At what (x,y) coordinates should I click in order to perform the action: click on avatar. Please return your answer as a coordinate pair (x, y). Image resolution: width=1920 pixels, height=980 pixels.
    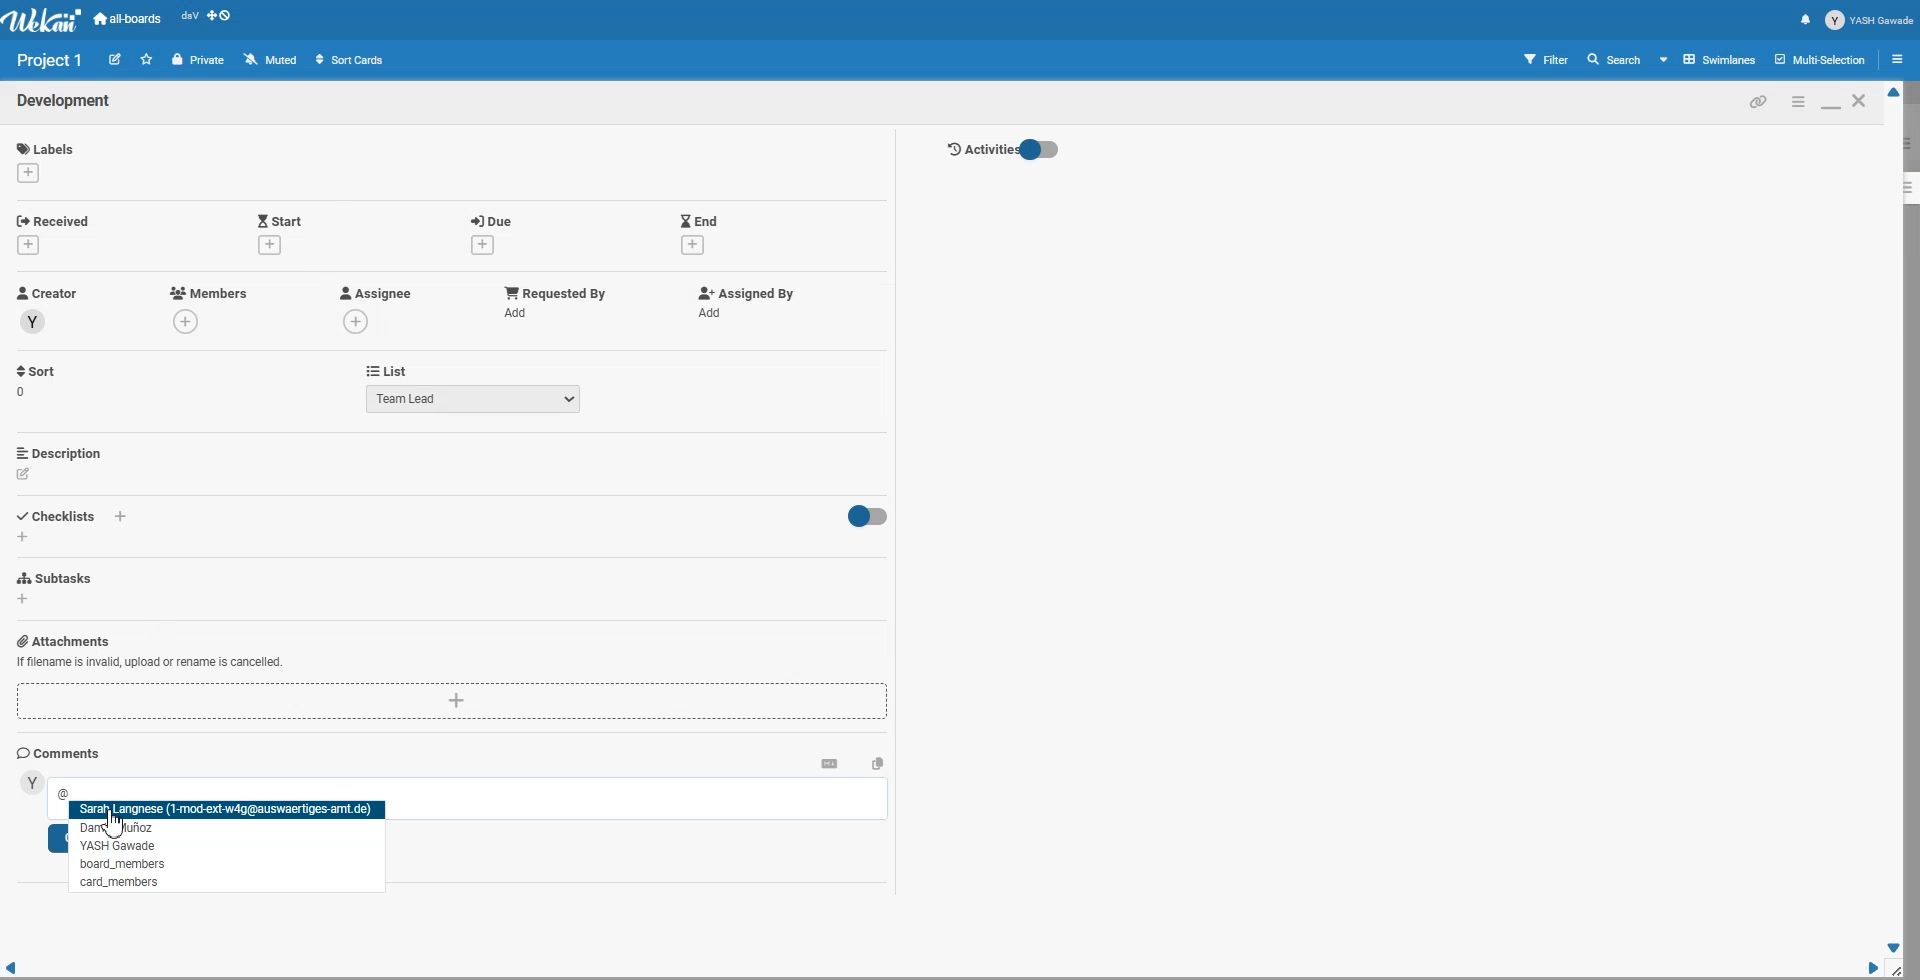
    Looking at the image, I should click on (34, 322).